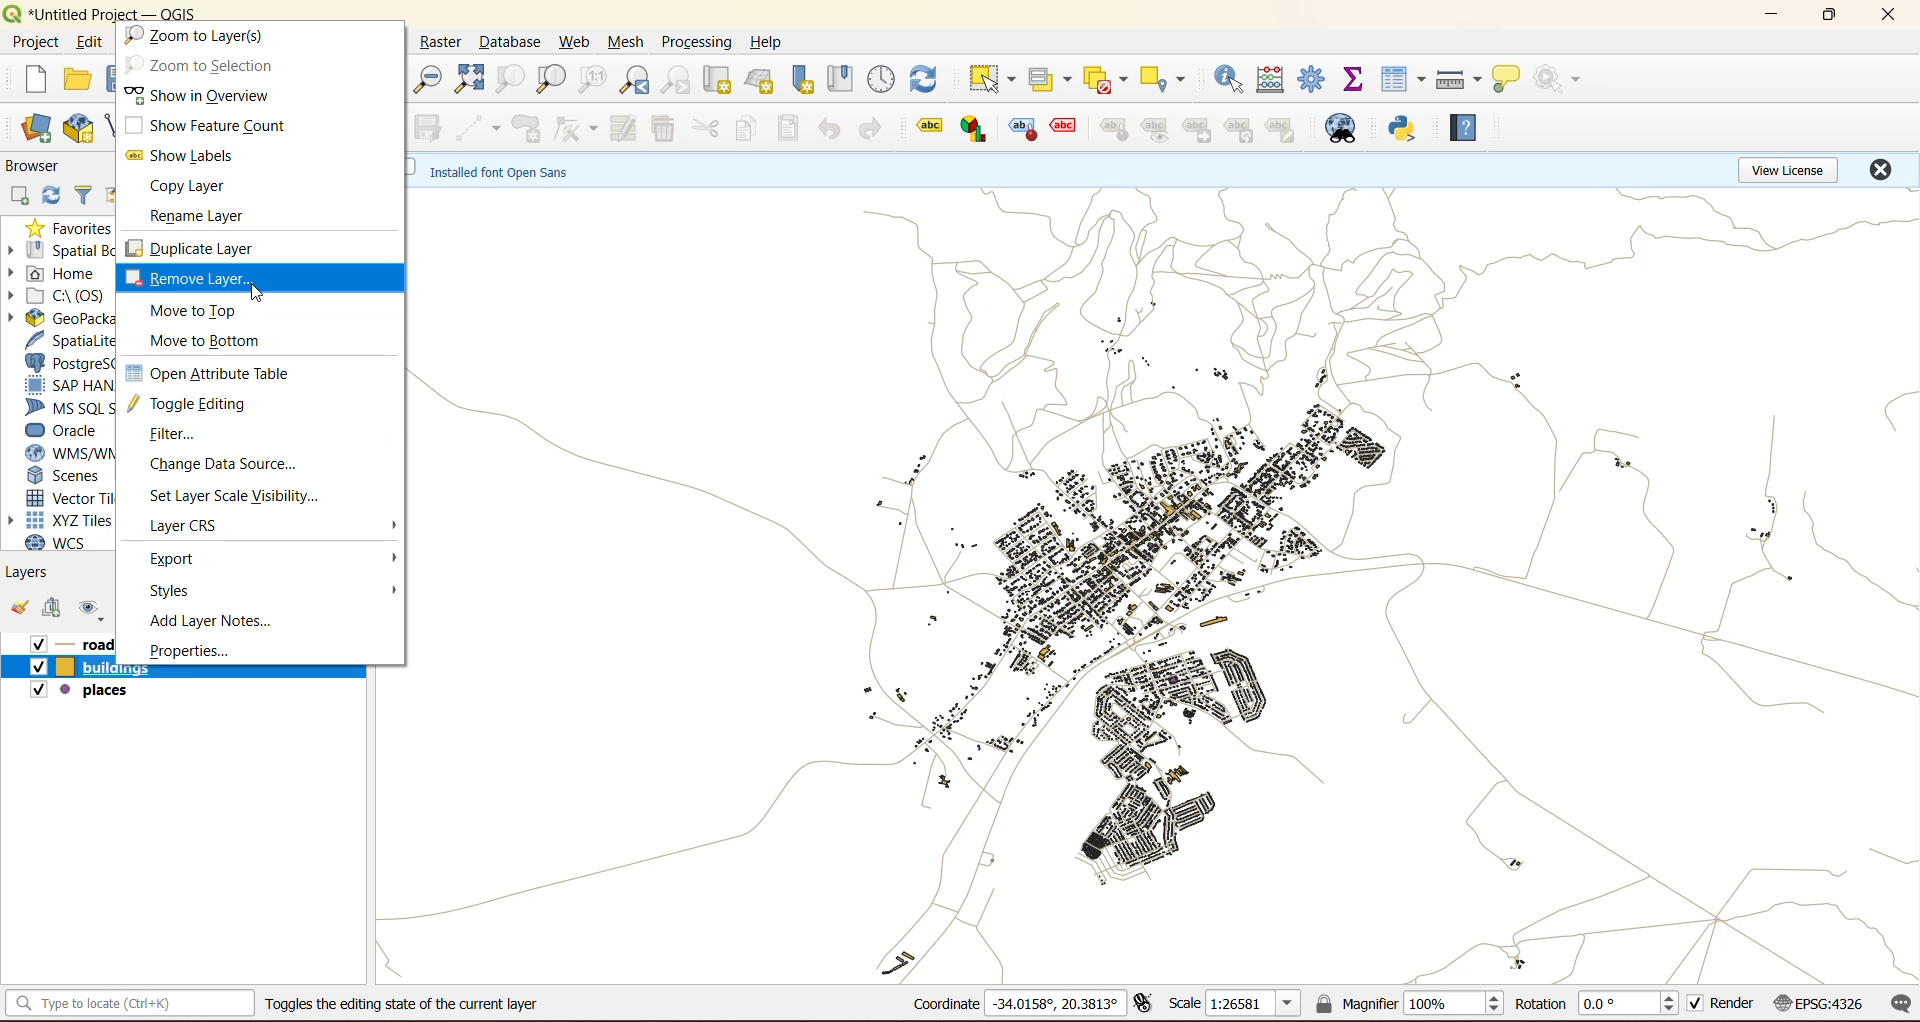 Image resolution: width=1920 pixels, height=1022 pixels. I want to click on export, so click(189, 560).